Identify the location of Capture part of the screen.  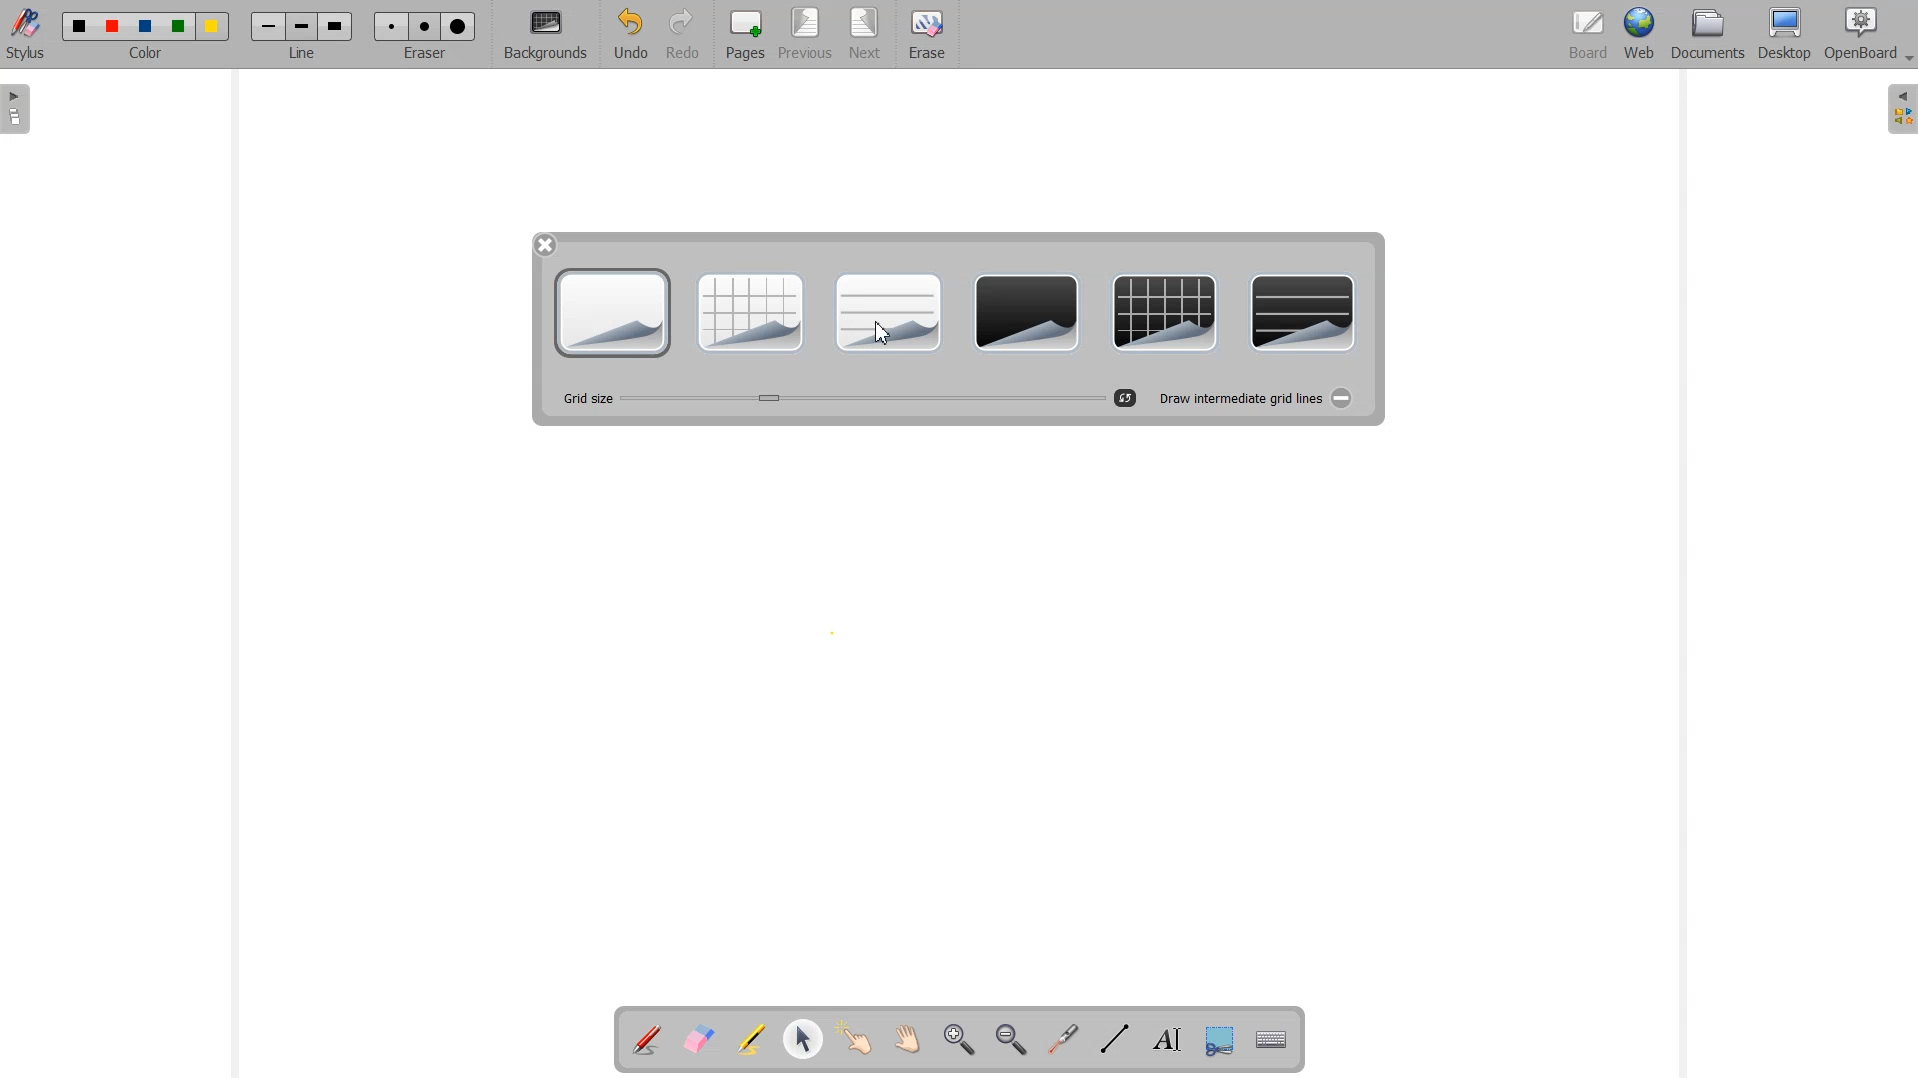
(1217, 1041).